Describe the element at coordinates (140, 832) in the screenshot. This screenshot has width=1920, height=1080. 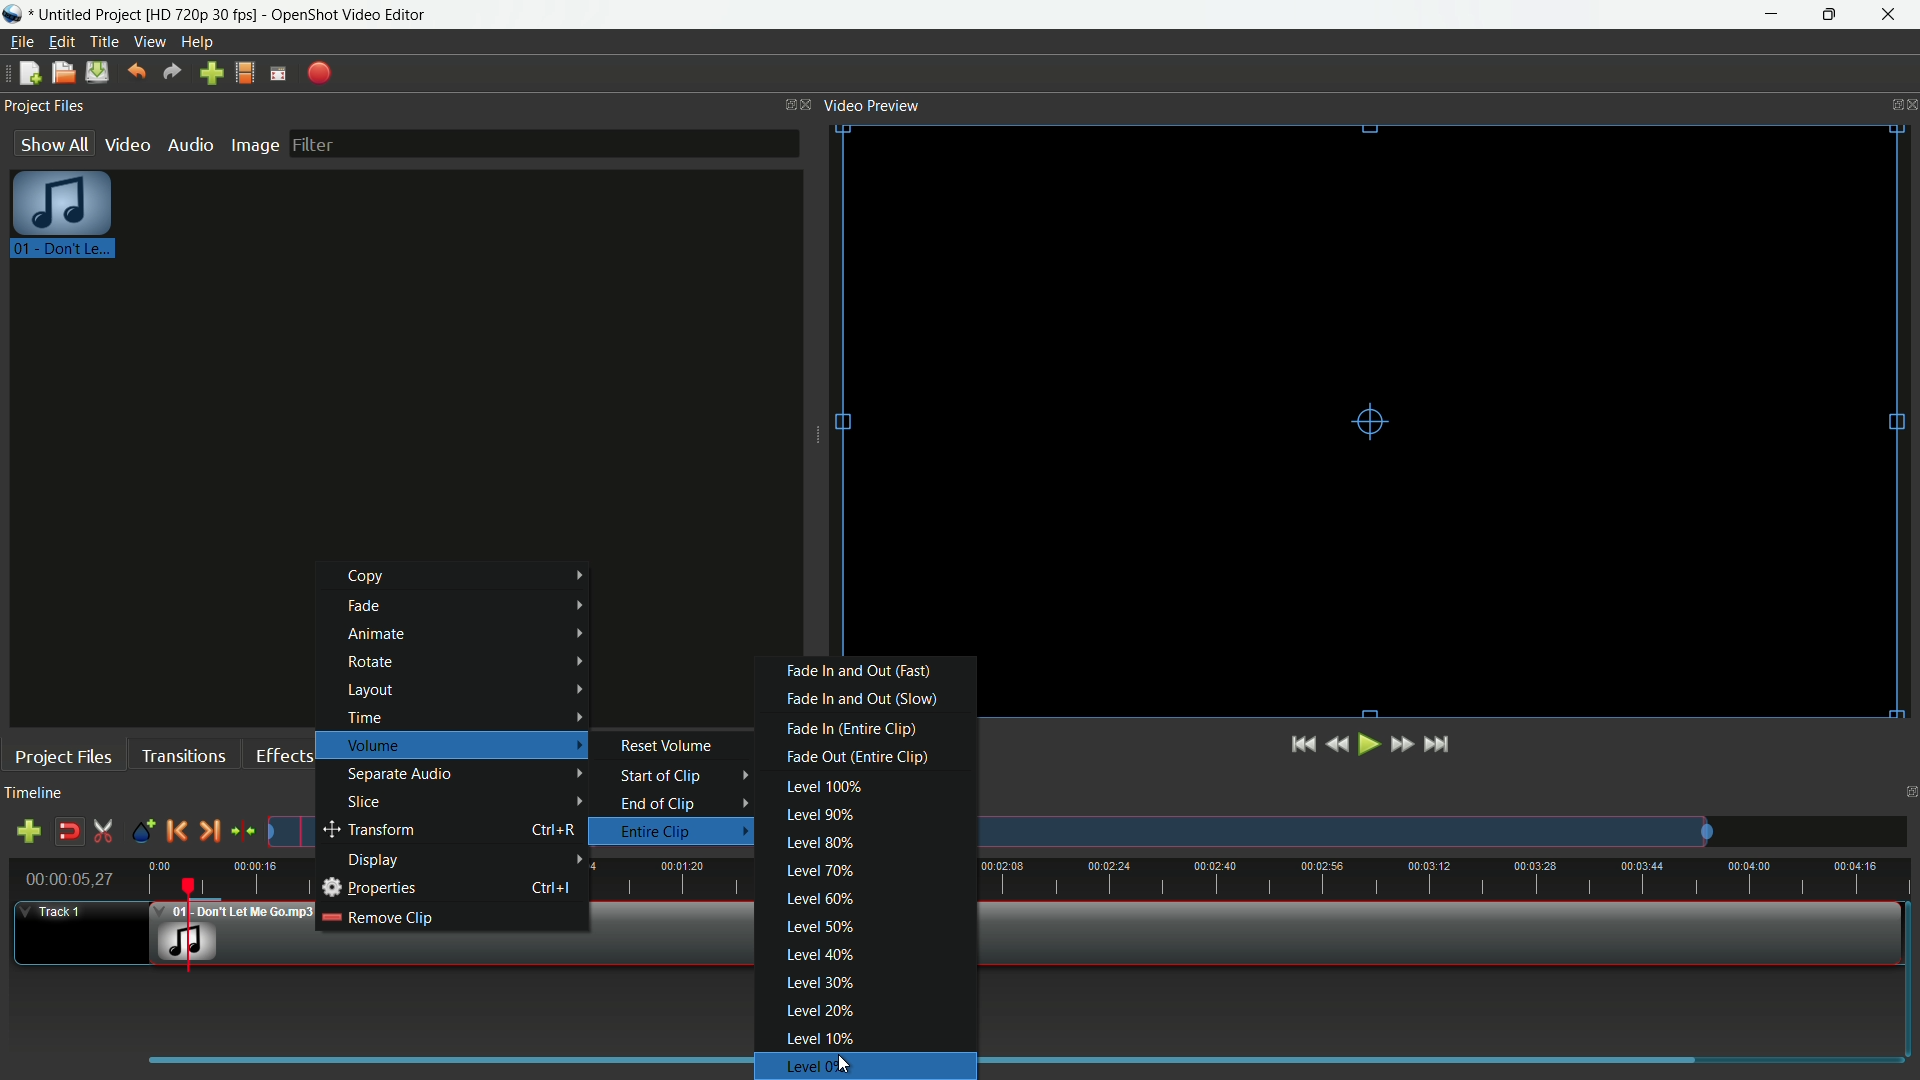
I see `create marker` at that location.